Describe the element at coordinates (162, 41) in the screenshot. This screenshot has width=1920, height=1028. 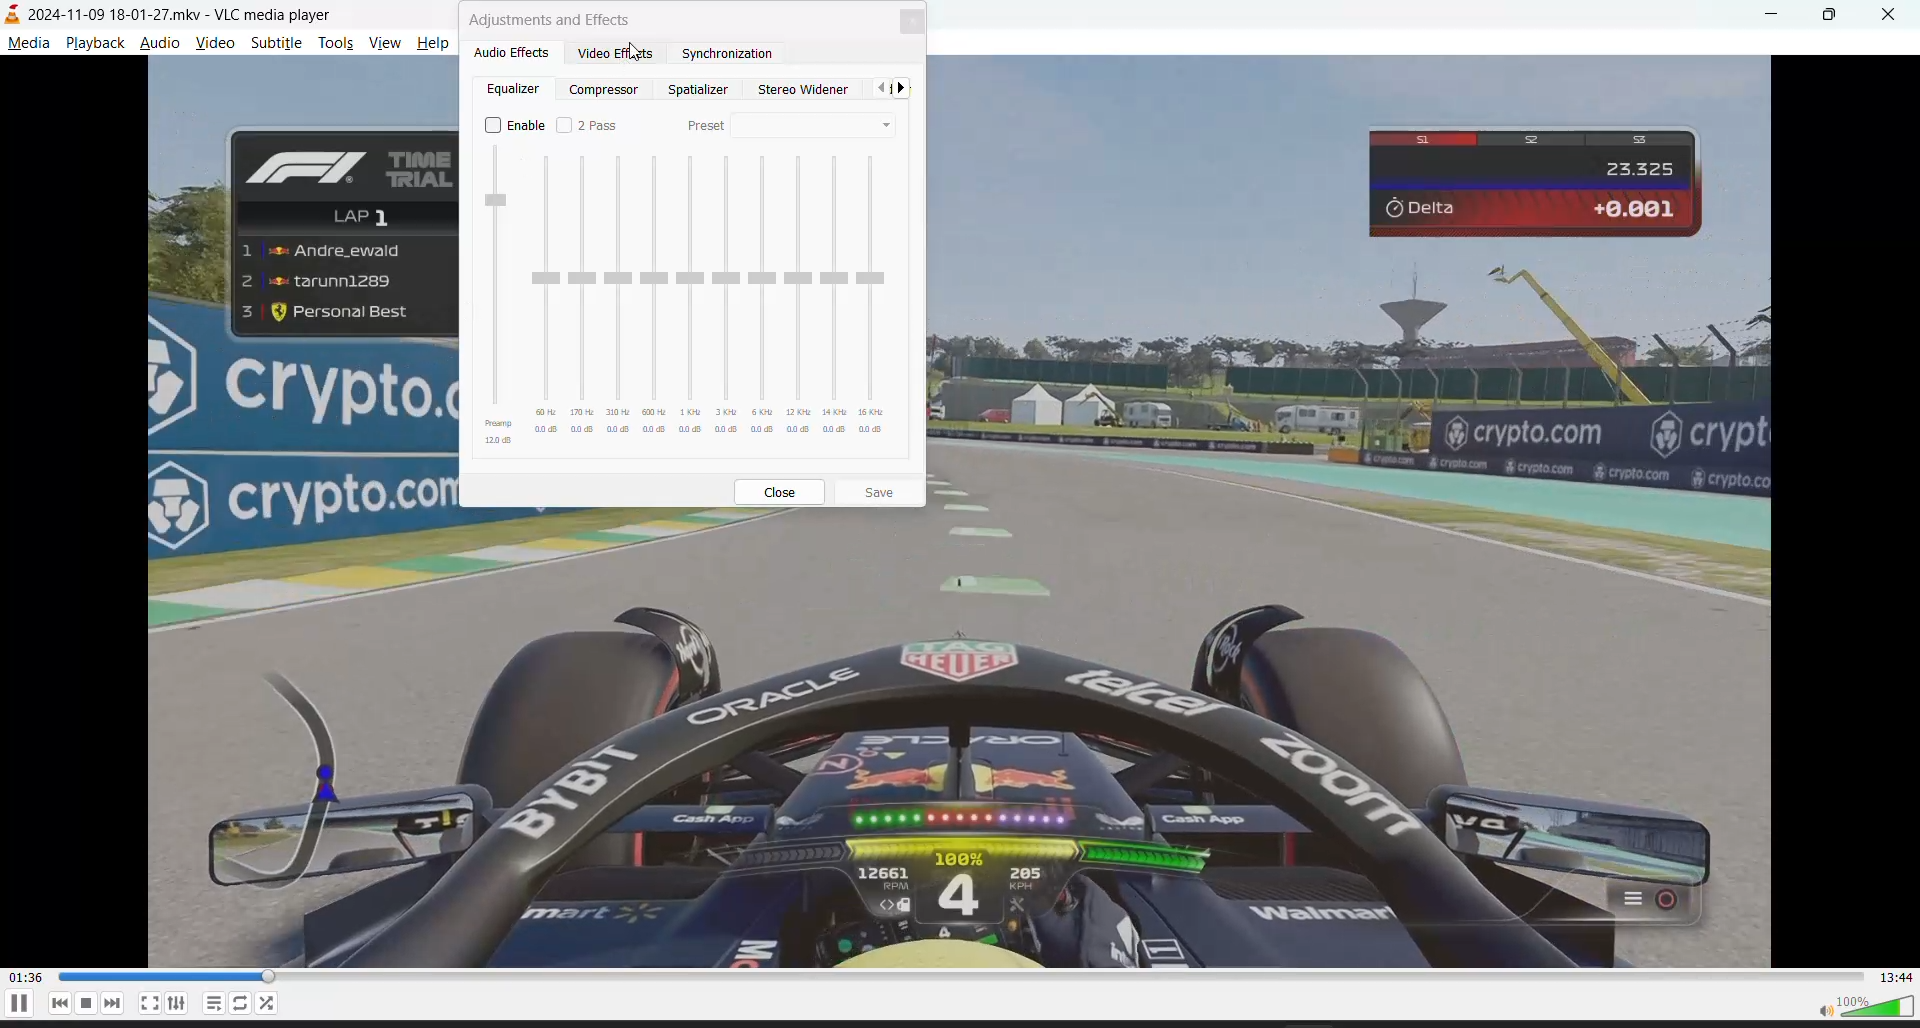
I see `audio` at that location.